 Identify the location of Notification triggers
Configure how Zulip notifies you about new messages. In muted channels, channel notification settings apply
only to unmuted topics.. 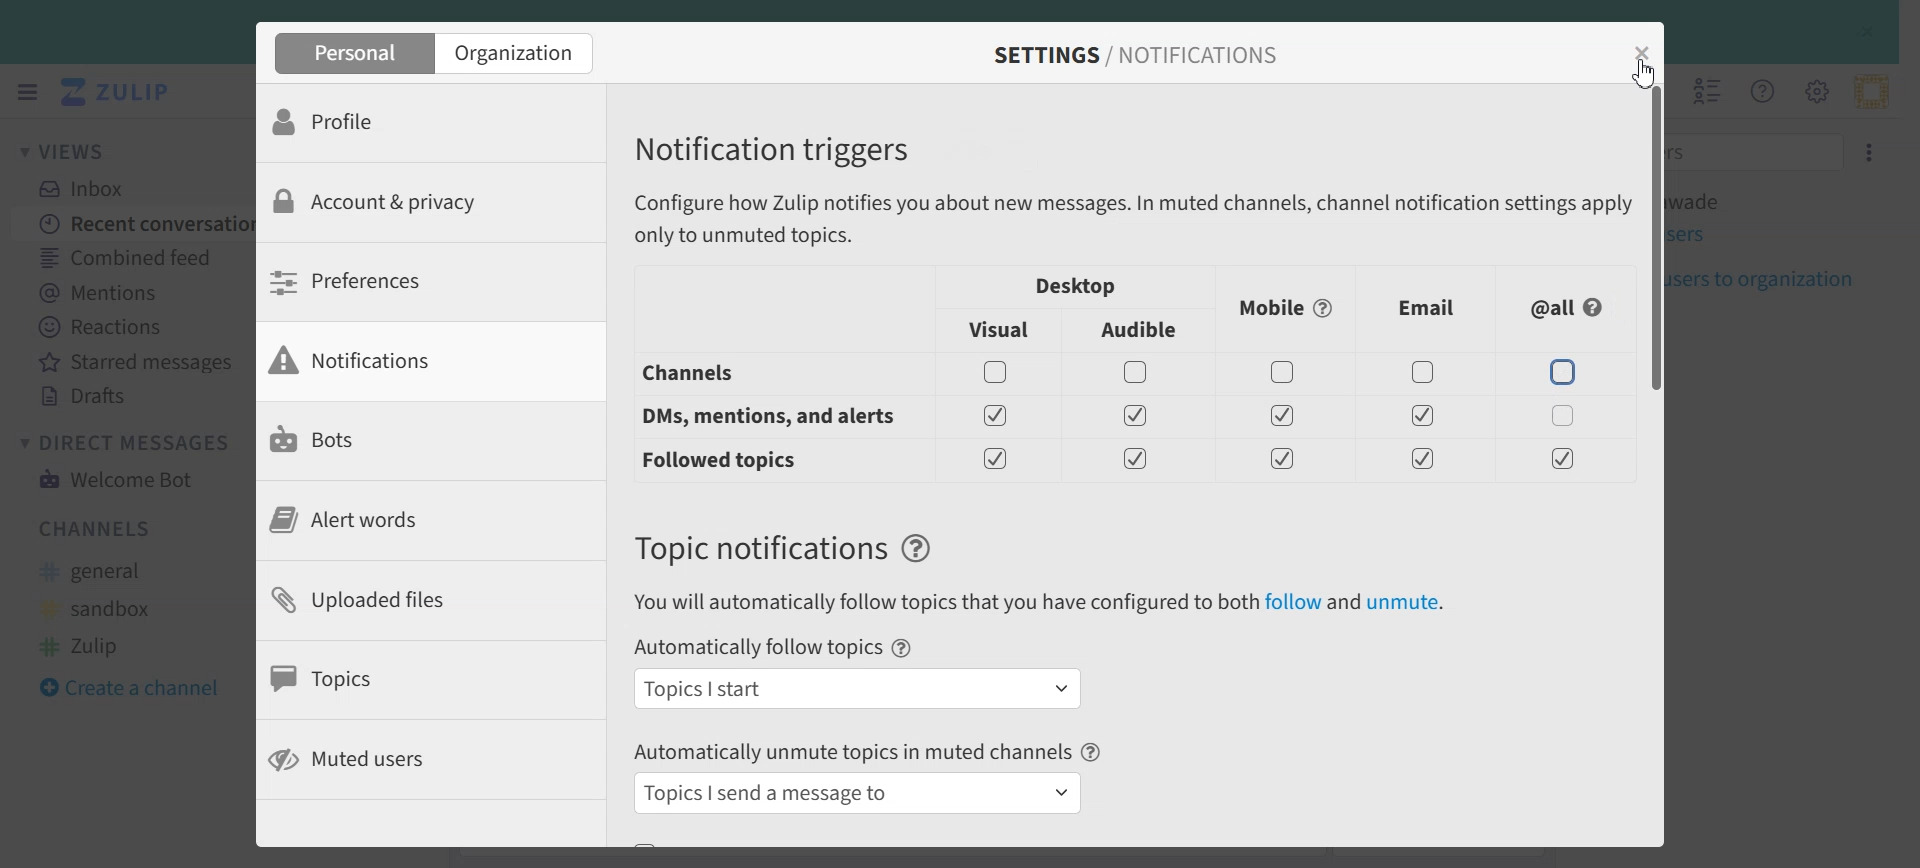
(1127, 190).